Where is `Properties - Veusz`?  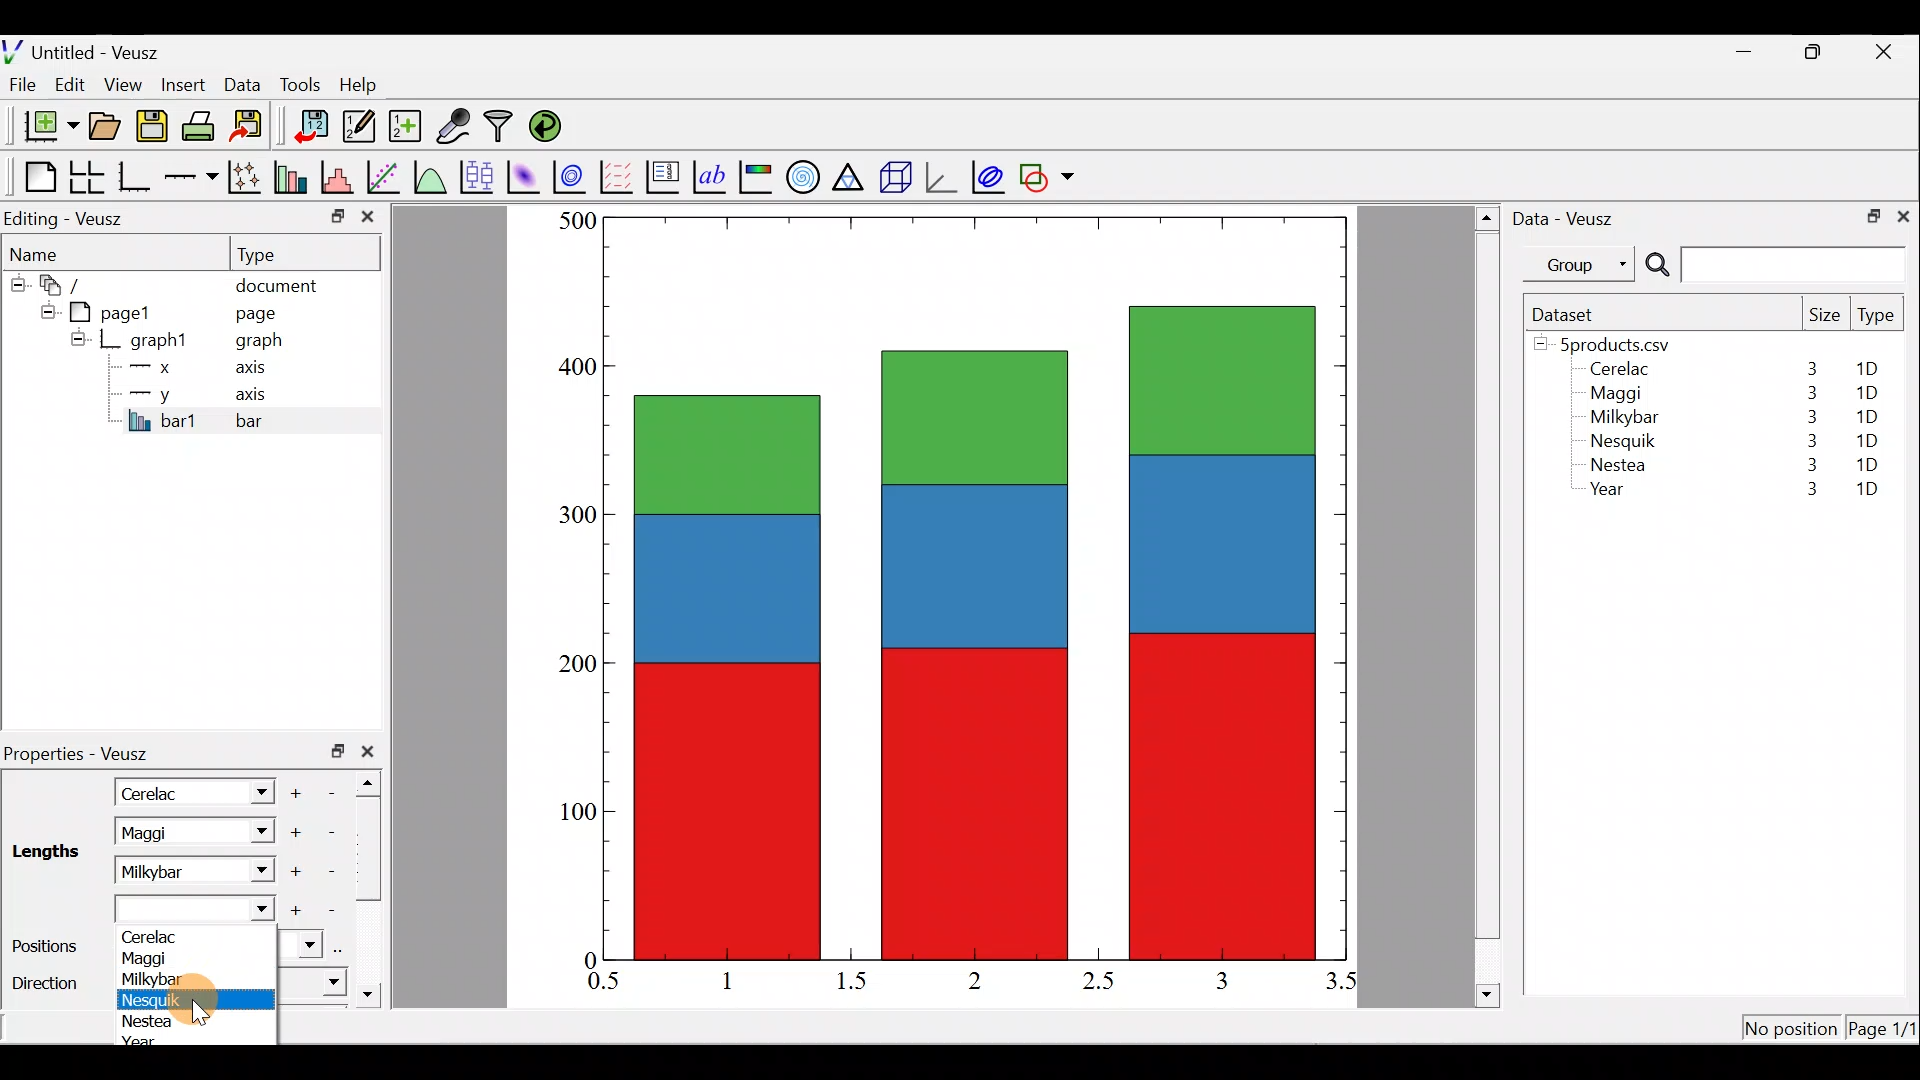 Properties - Veusz is located at coordinates (85, 754).